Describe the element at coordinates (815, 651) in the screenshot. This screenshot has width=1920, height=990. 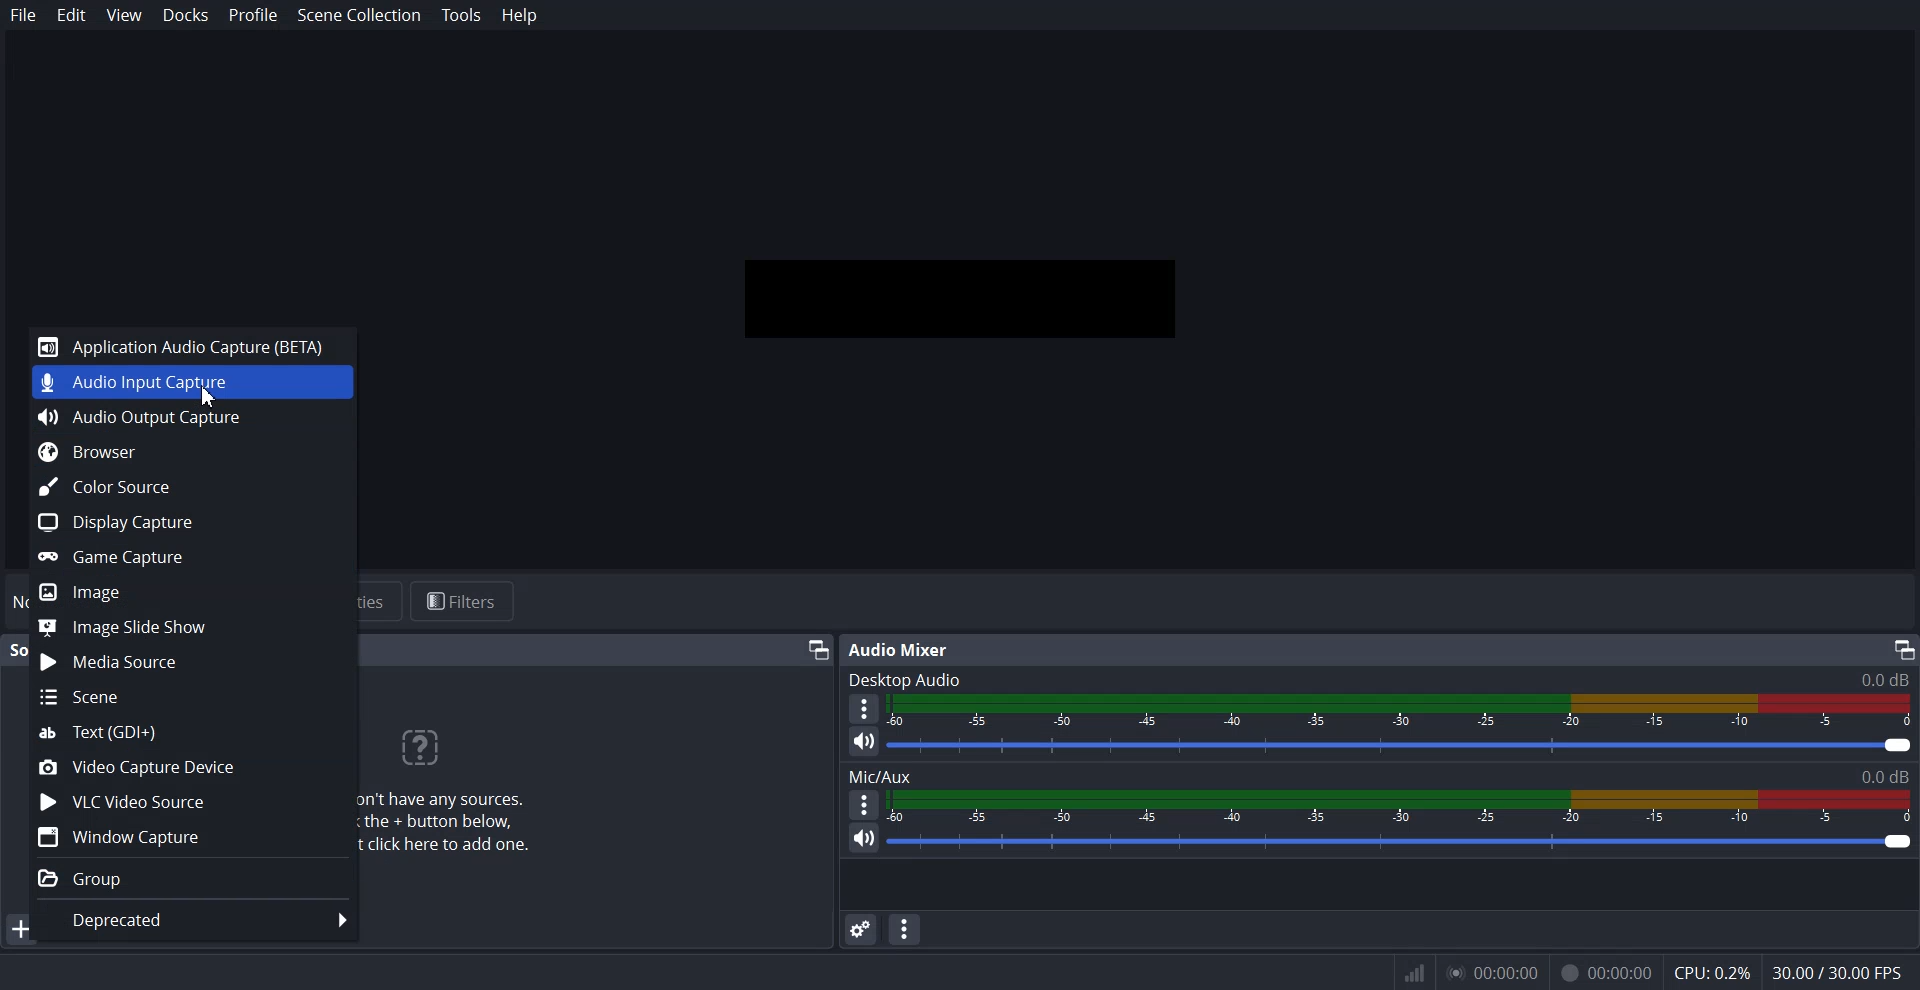
I see `Minimize` at that location.